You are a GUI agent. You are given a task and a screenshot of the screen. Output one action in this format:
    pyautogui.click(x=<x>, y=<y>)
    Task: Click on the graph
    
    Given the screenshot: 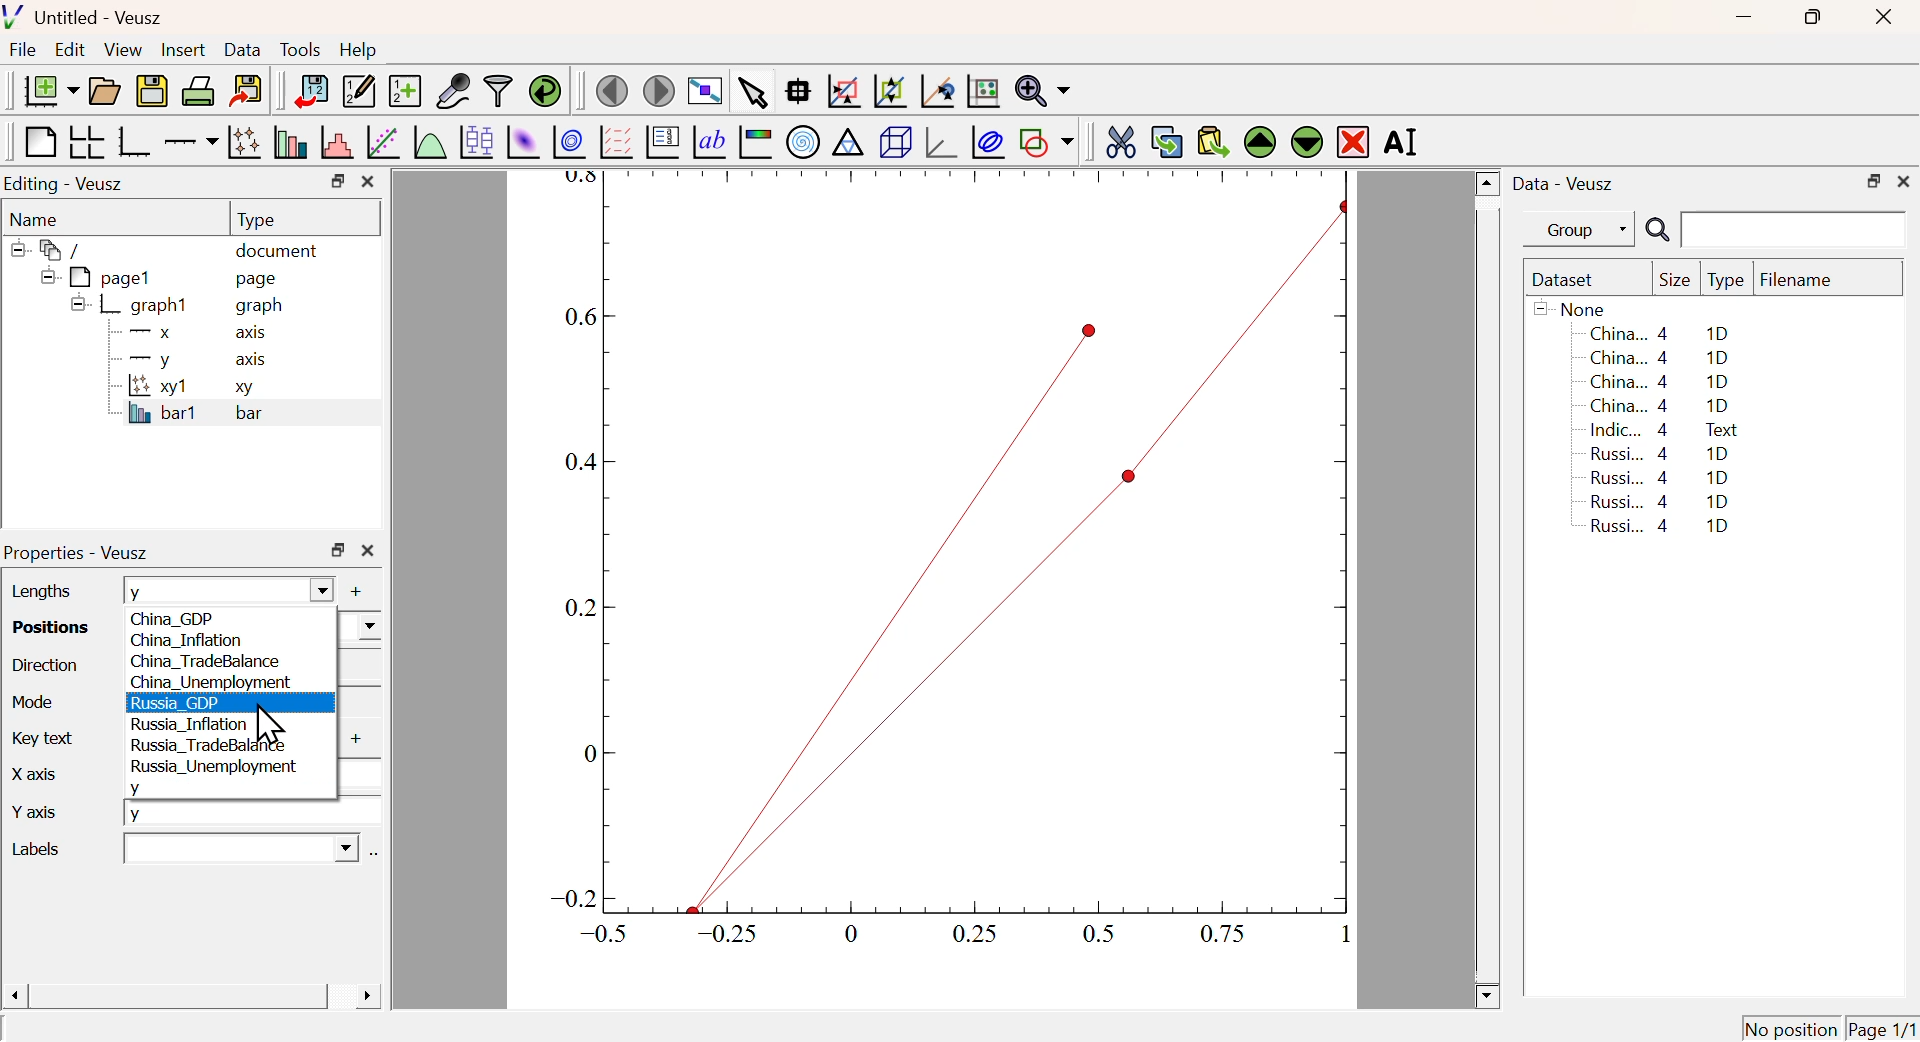 What is the action you would take?
    pyautogui.click(x=262, y=307)
    